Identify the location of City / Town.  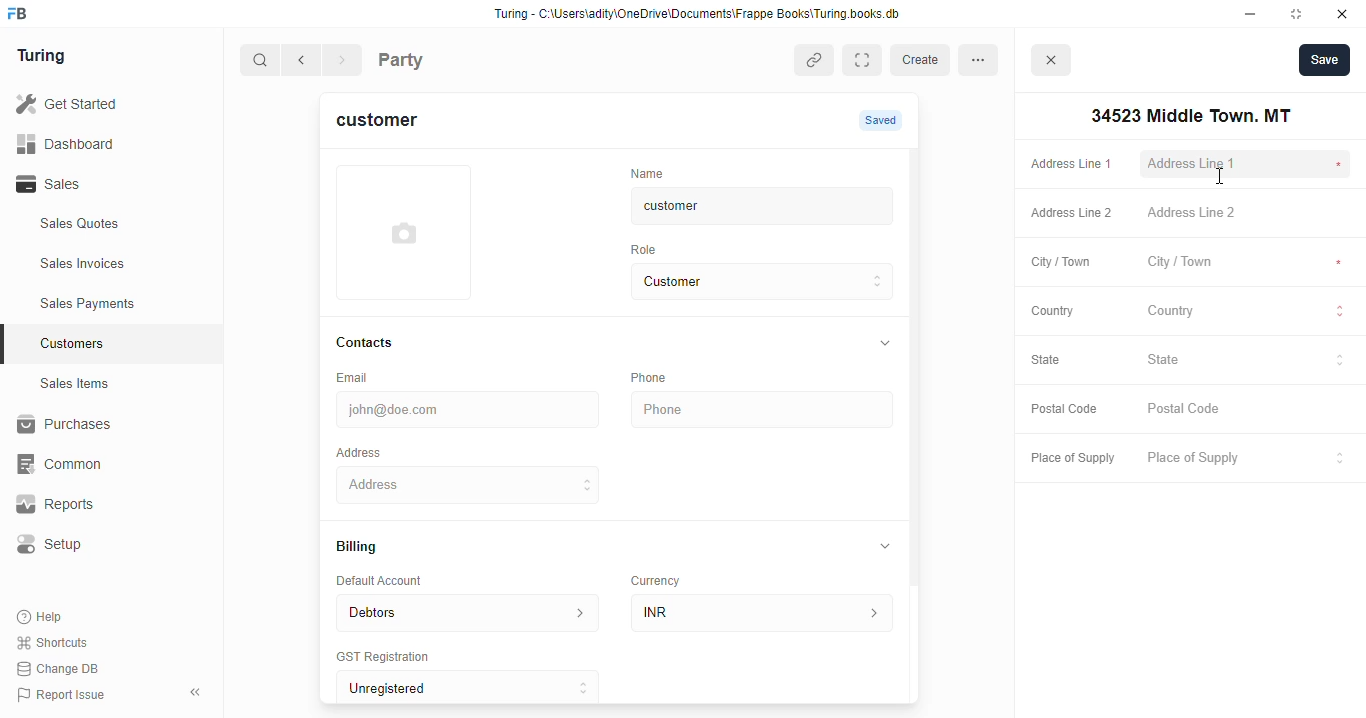
(1061, 264).